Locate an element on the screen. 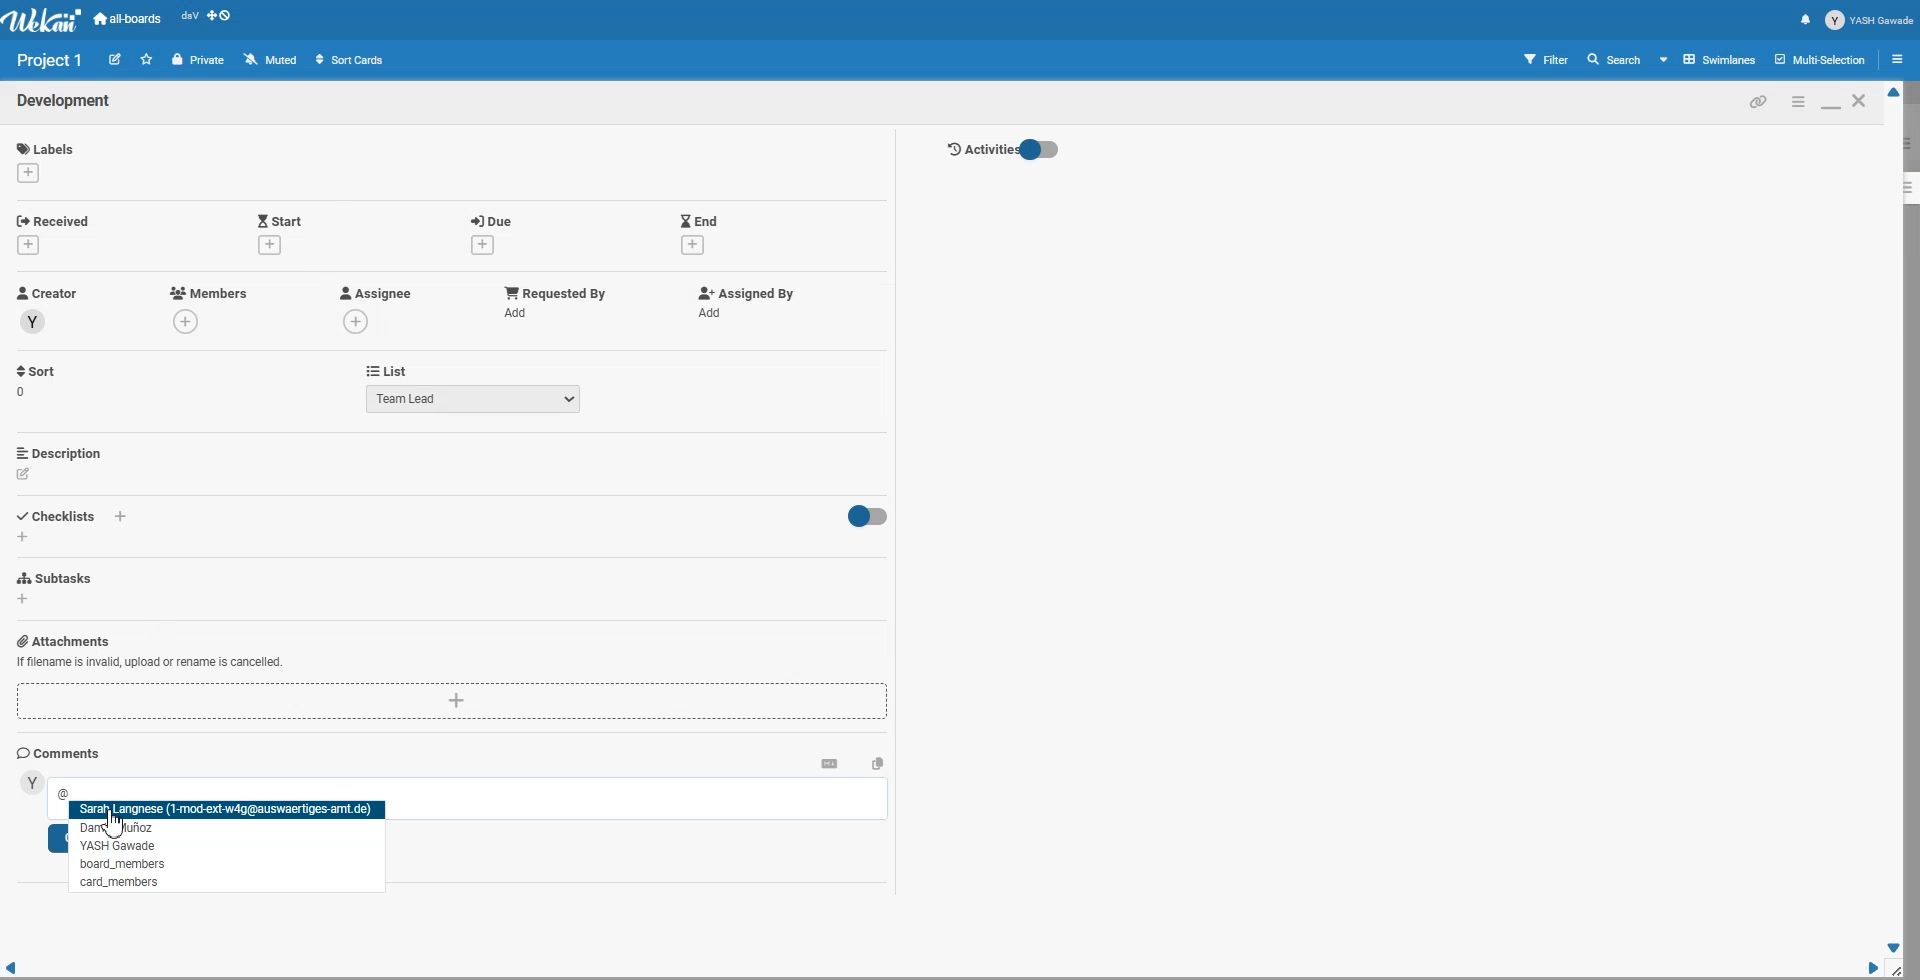  Show desktop drag handle is located at coordinates (221, 19).